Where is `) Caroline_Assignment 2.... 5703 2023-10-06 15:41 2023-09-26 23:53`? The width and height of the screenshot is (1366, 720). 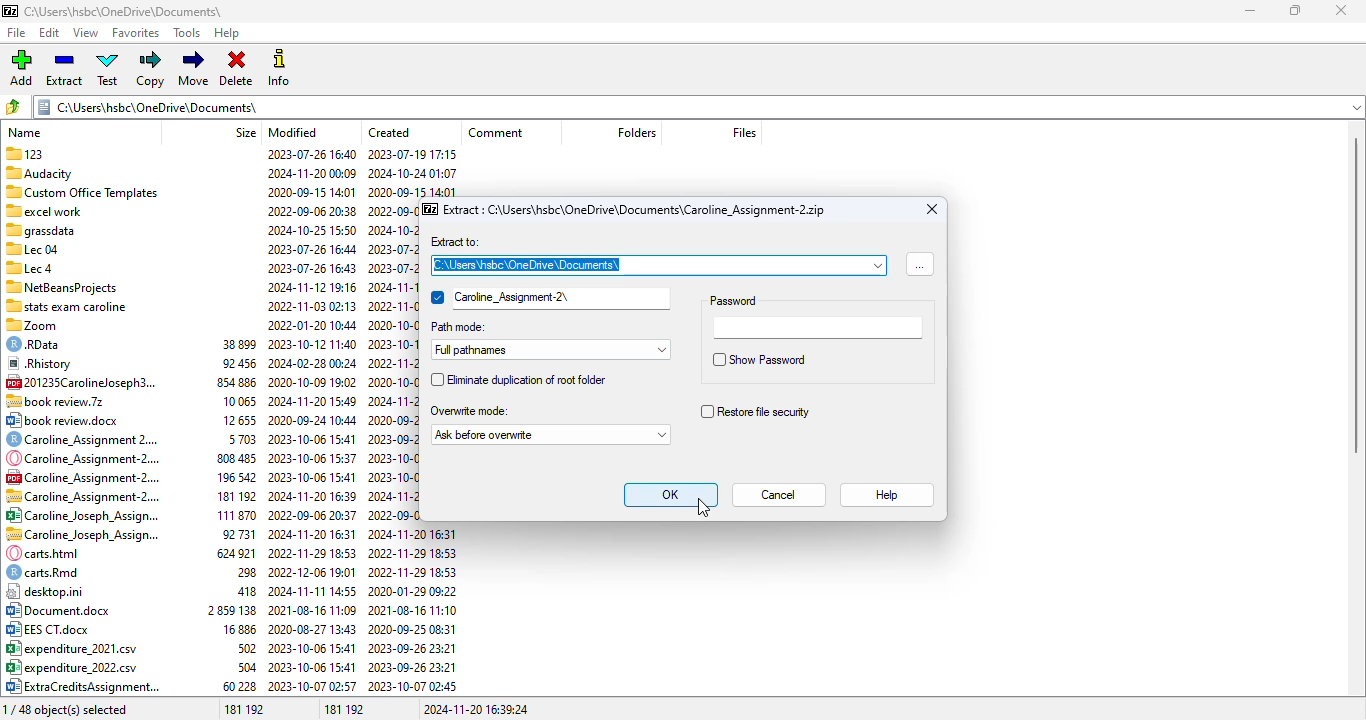
) Caroline_Assignment 2.... 5703 2023-10-06 15:41 2023-09-26 23:53 is located at coordinates (208, 439).